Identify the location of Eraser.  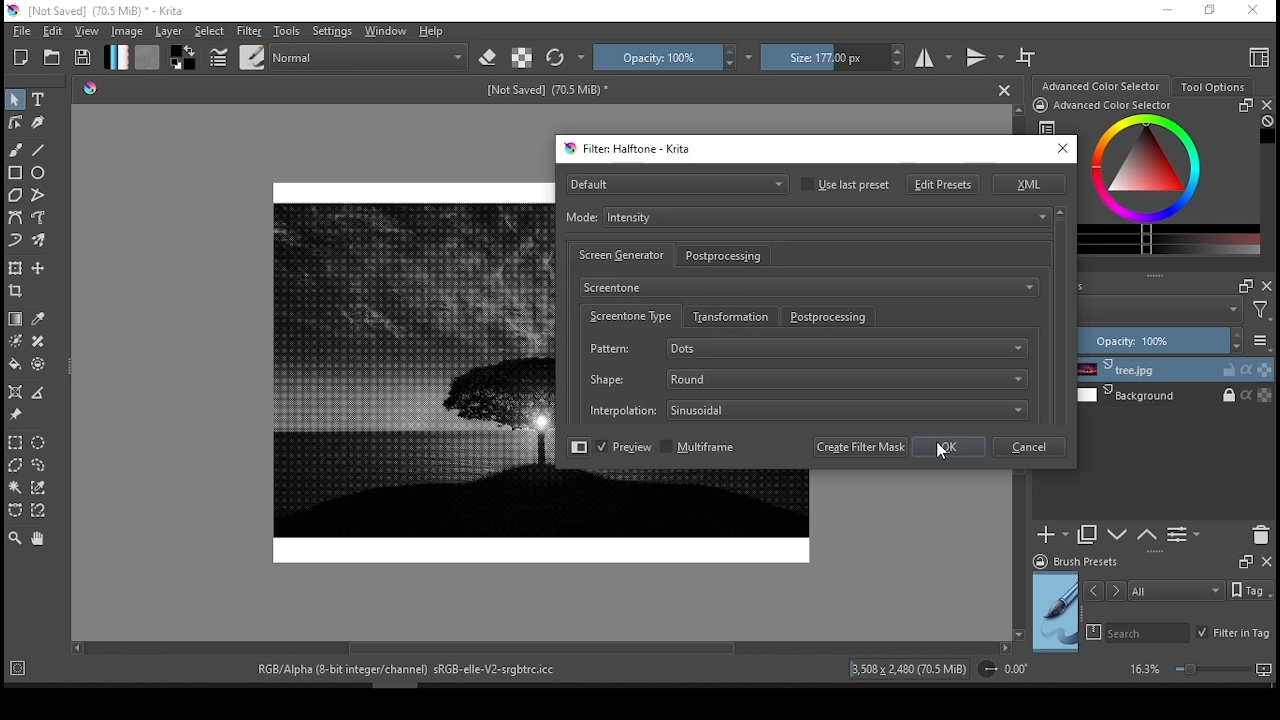
(488, 58).